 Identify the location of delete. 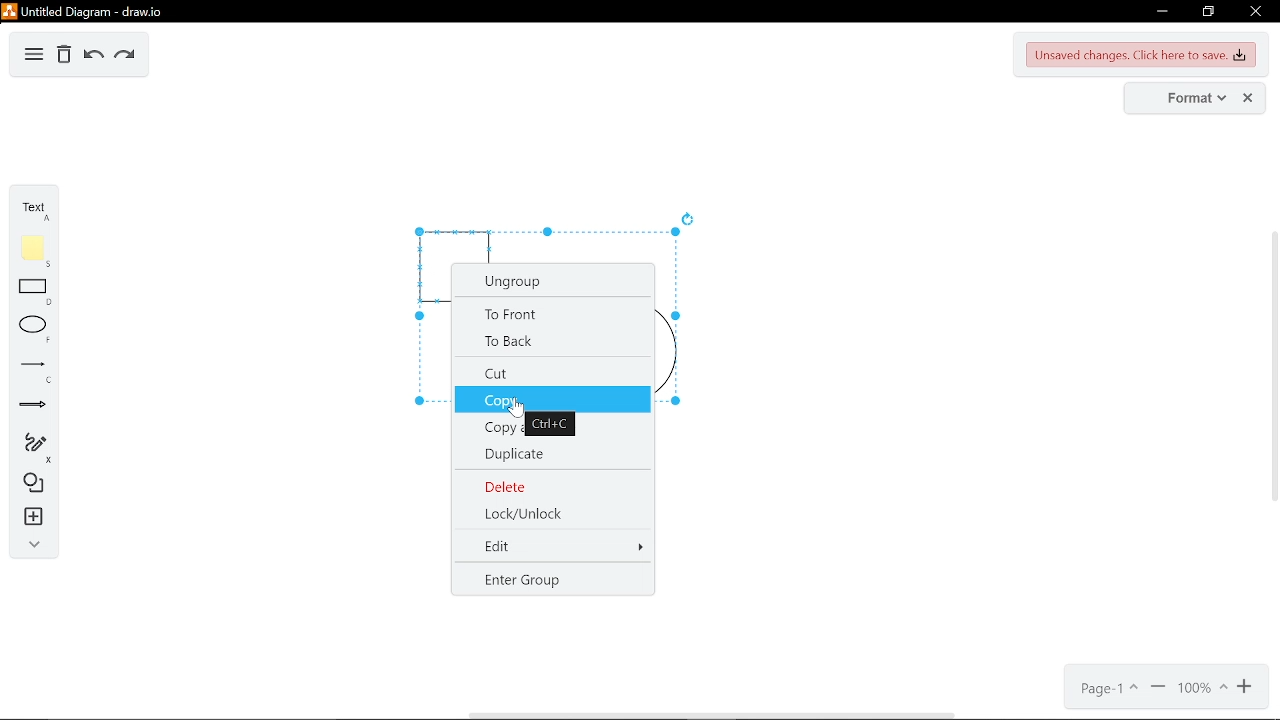
(64, 56).